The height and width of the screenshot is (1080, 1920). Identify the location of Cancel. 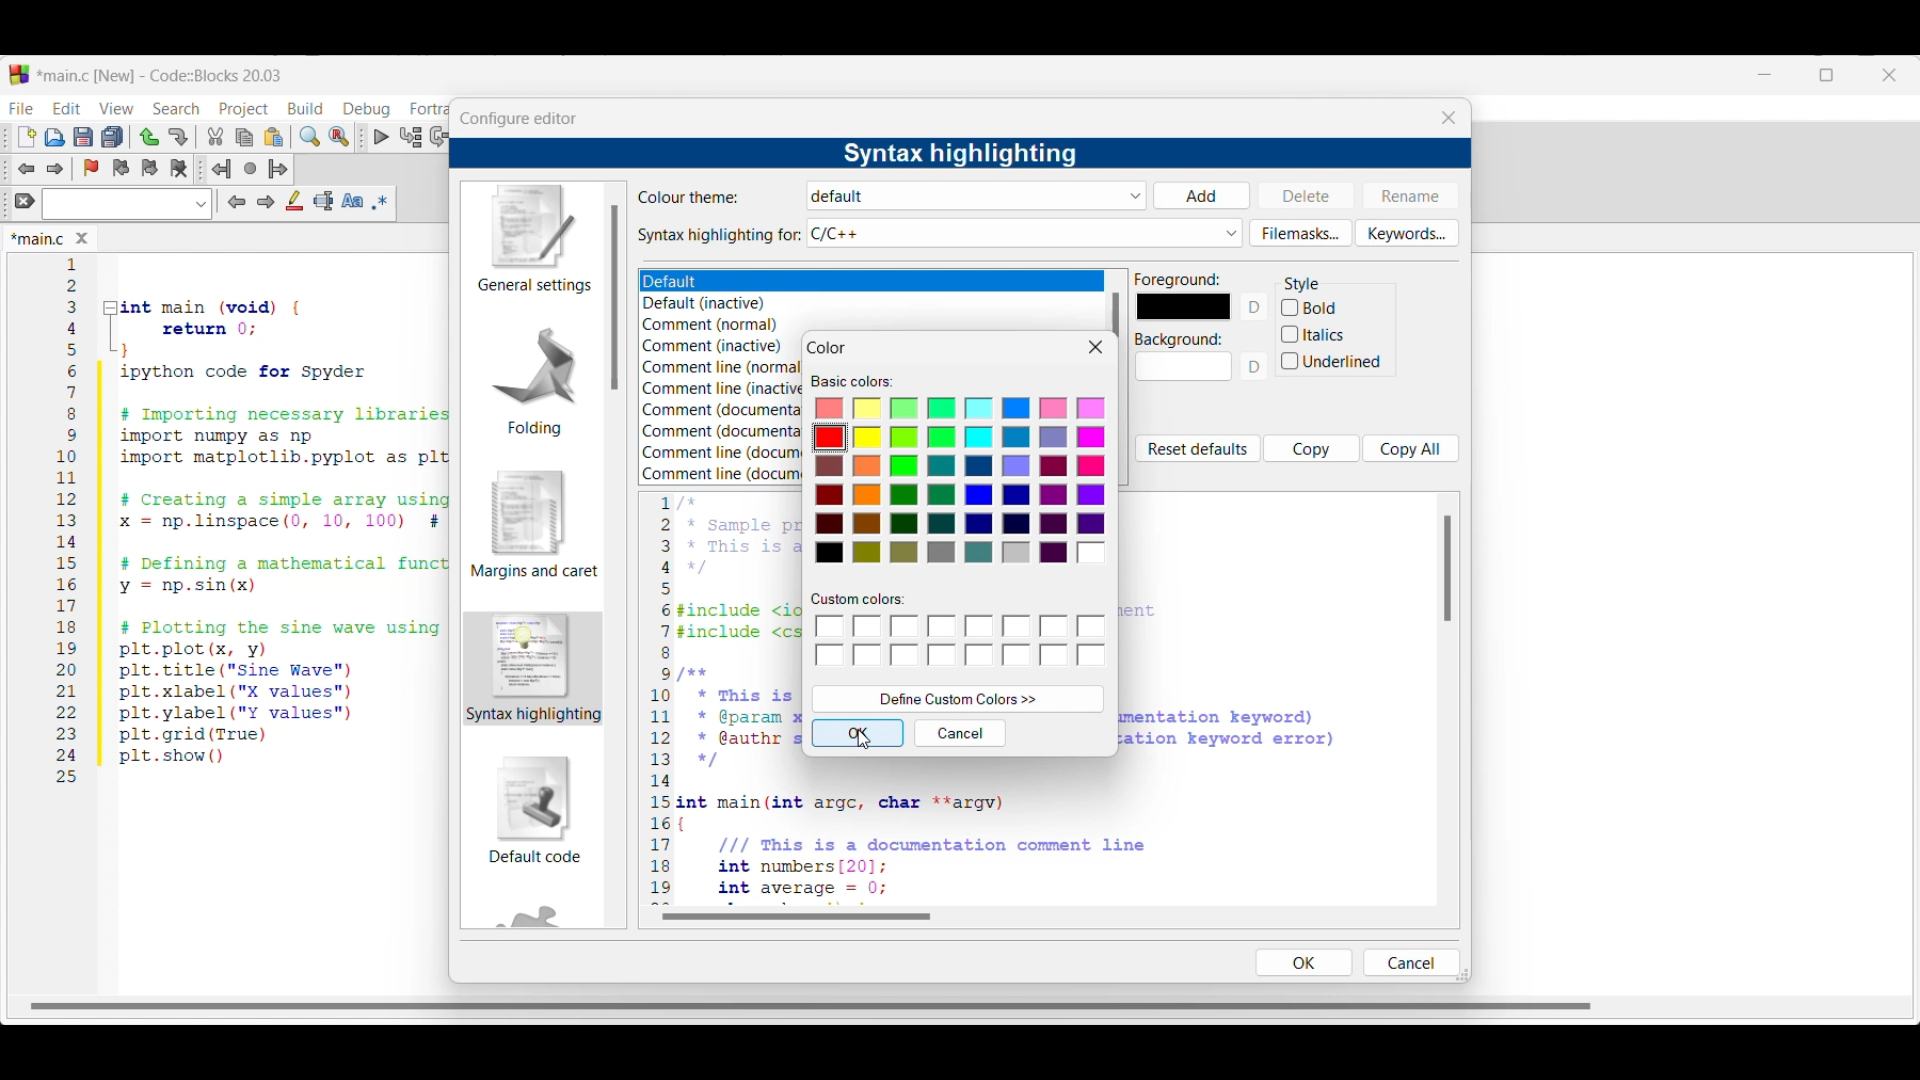
(1409, 962).